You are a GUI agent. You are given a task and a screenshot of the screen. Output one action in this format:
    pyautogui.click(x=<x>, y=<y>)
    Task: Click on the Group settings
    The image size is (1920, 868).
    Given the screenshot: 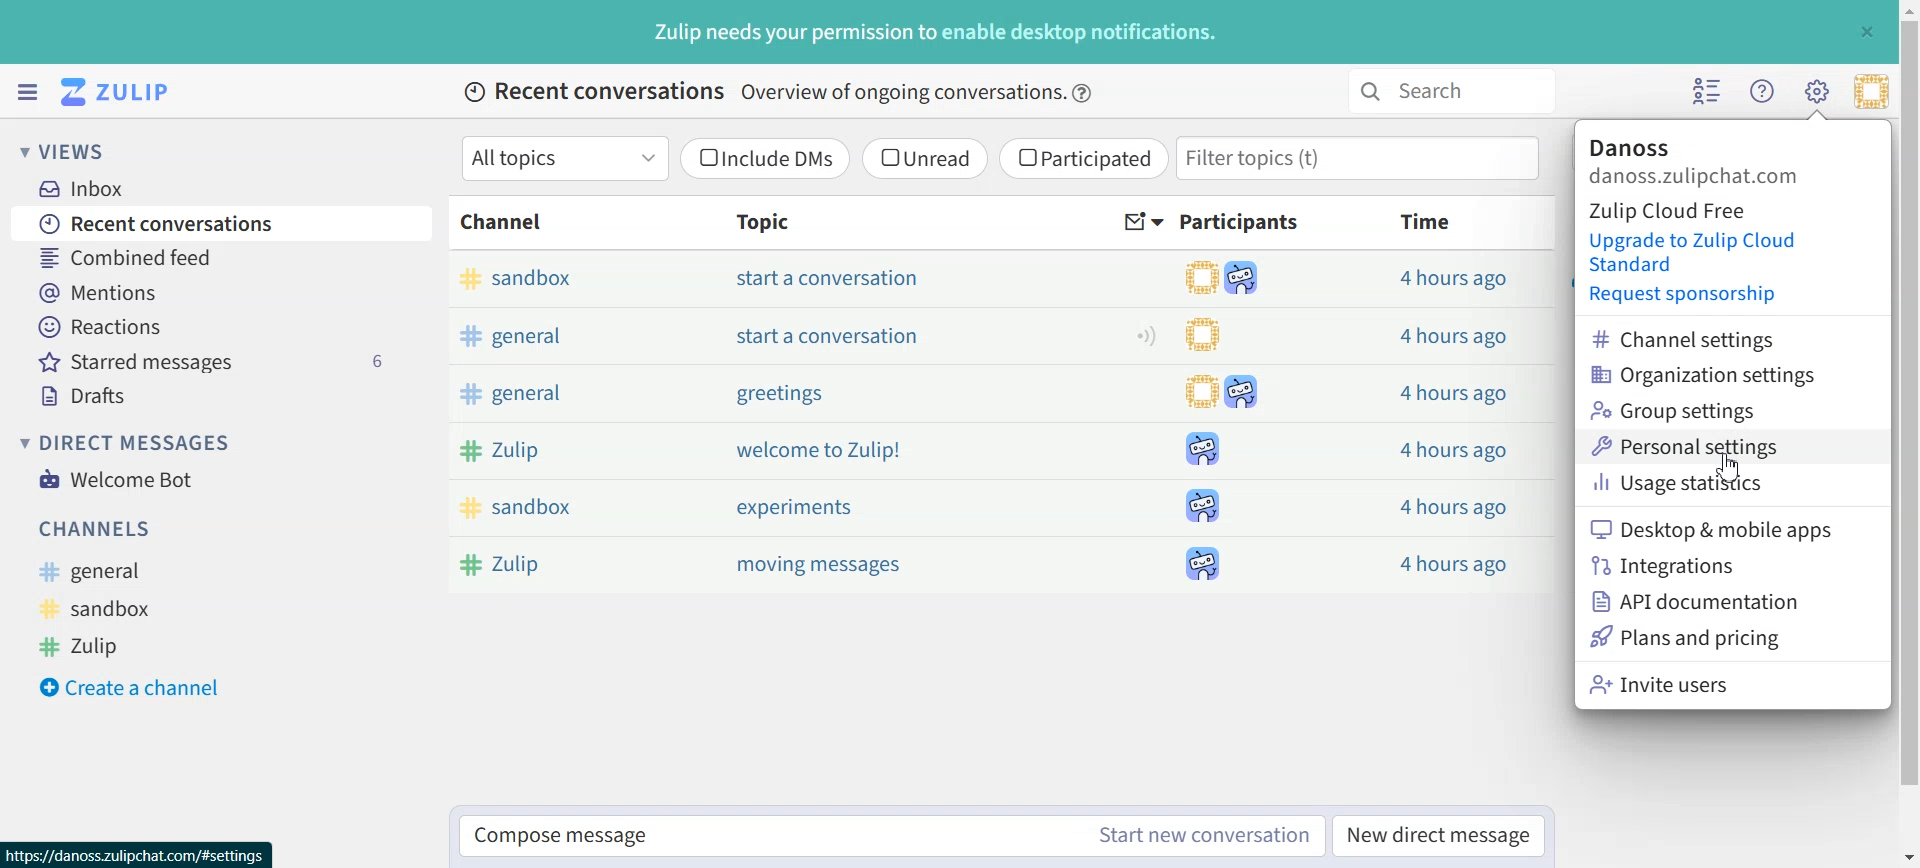 What is the action you would take?
    pyautogui.click(x=1706, y=411)
    